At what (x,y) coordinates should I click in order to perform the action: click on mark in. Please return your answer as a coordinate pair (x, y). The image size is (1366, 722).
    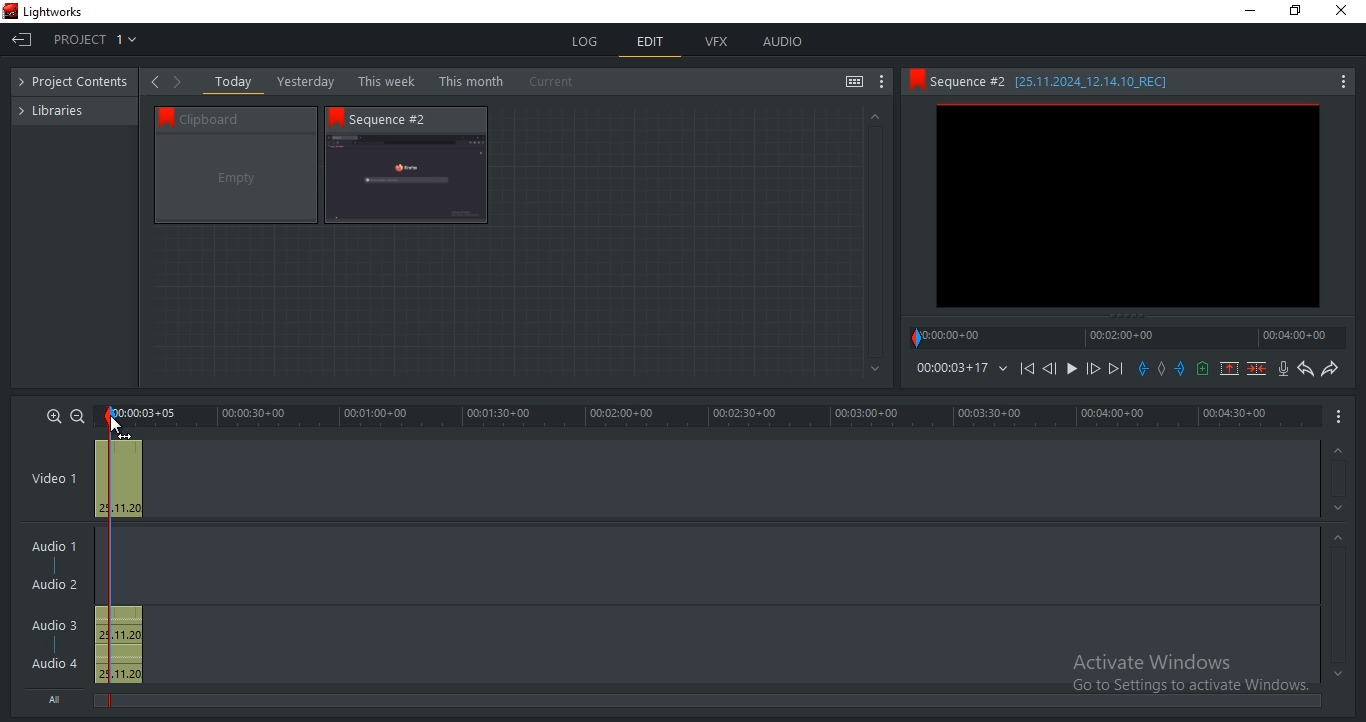
    Looking at the image, I should click on (1143, 368).